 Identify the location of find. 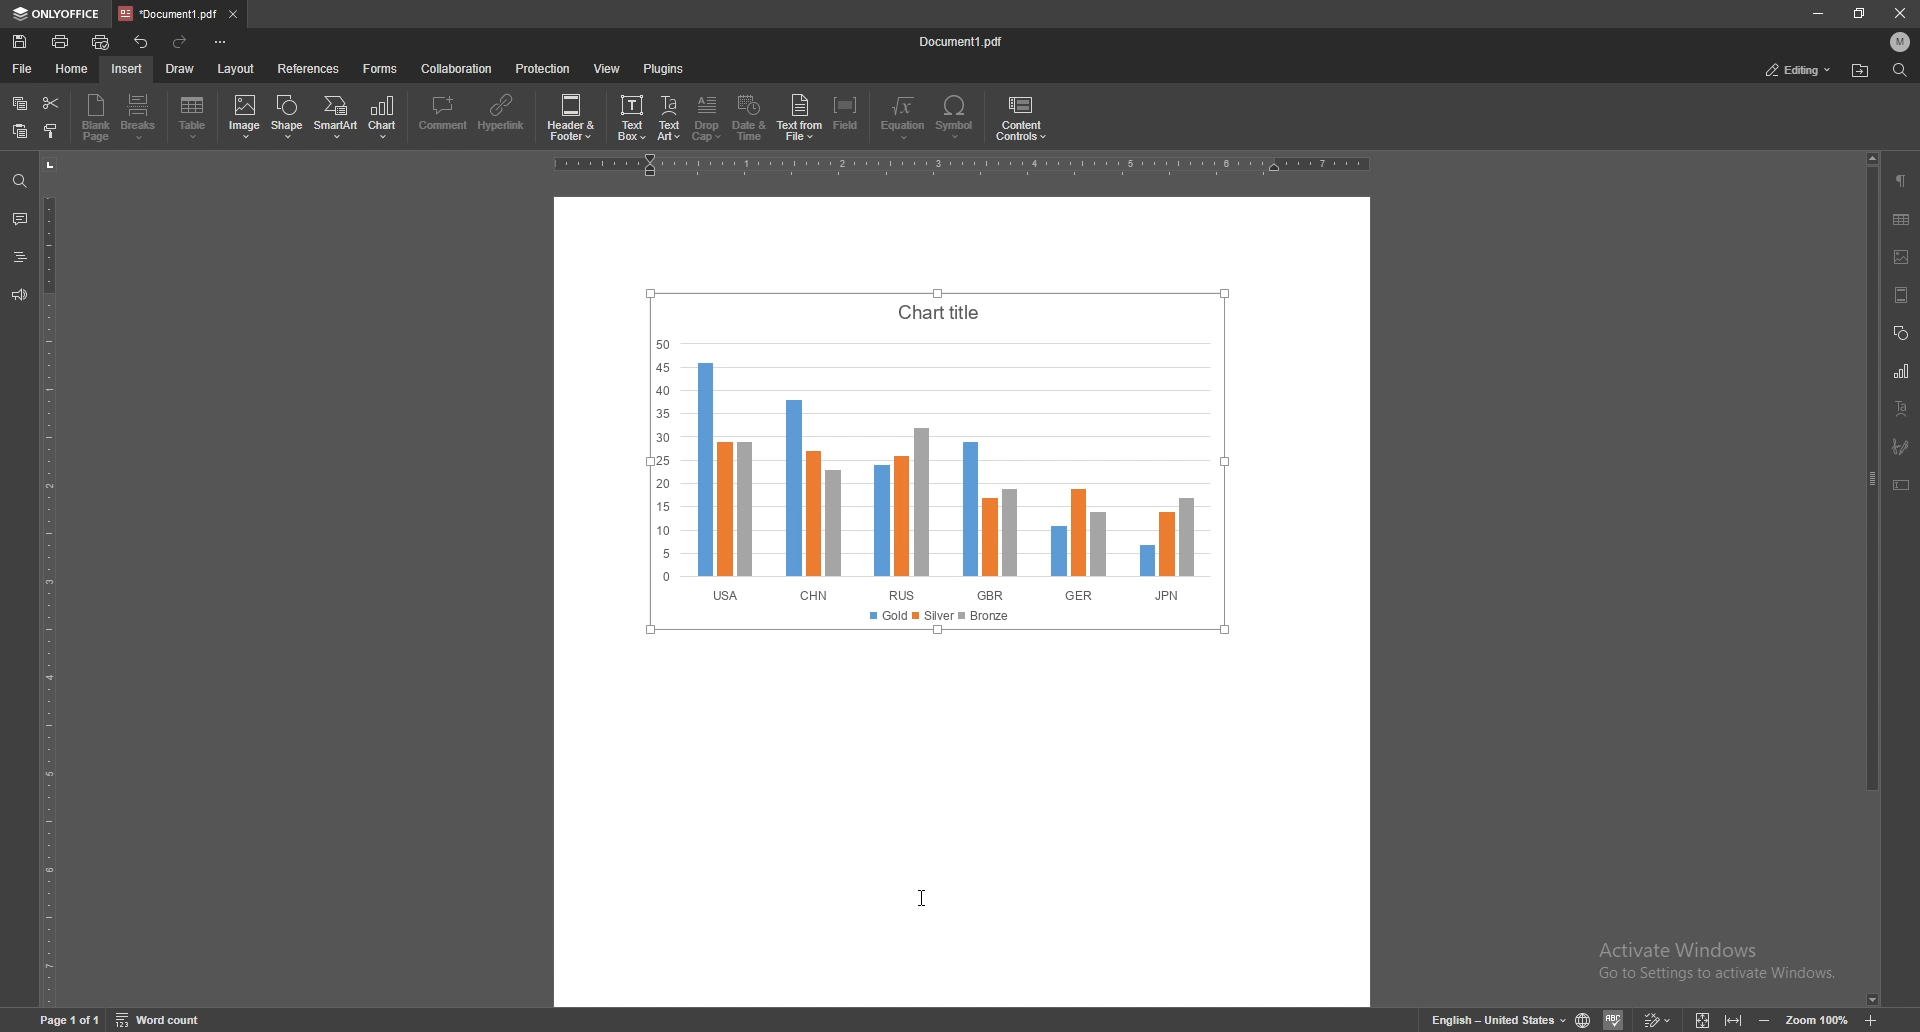
(1901, 71).